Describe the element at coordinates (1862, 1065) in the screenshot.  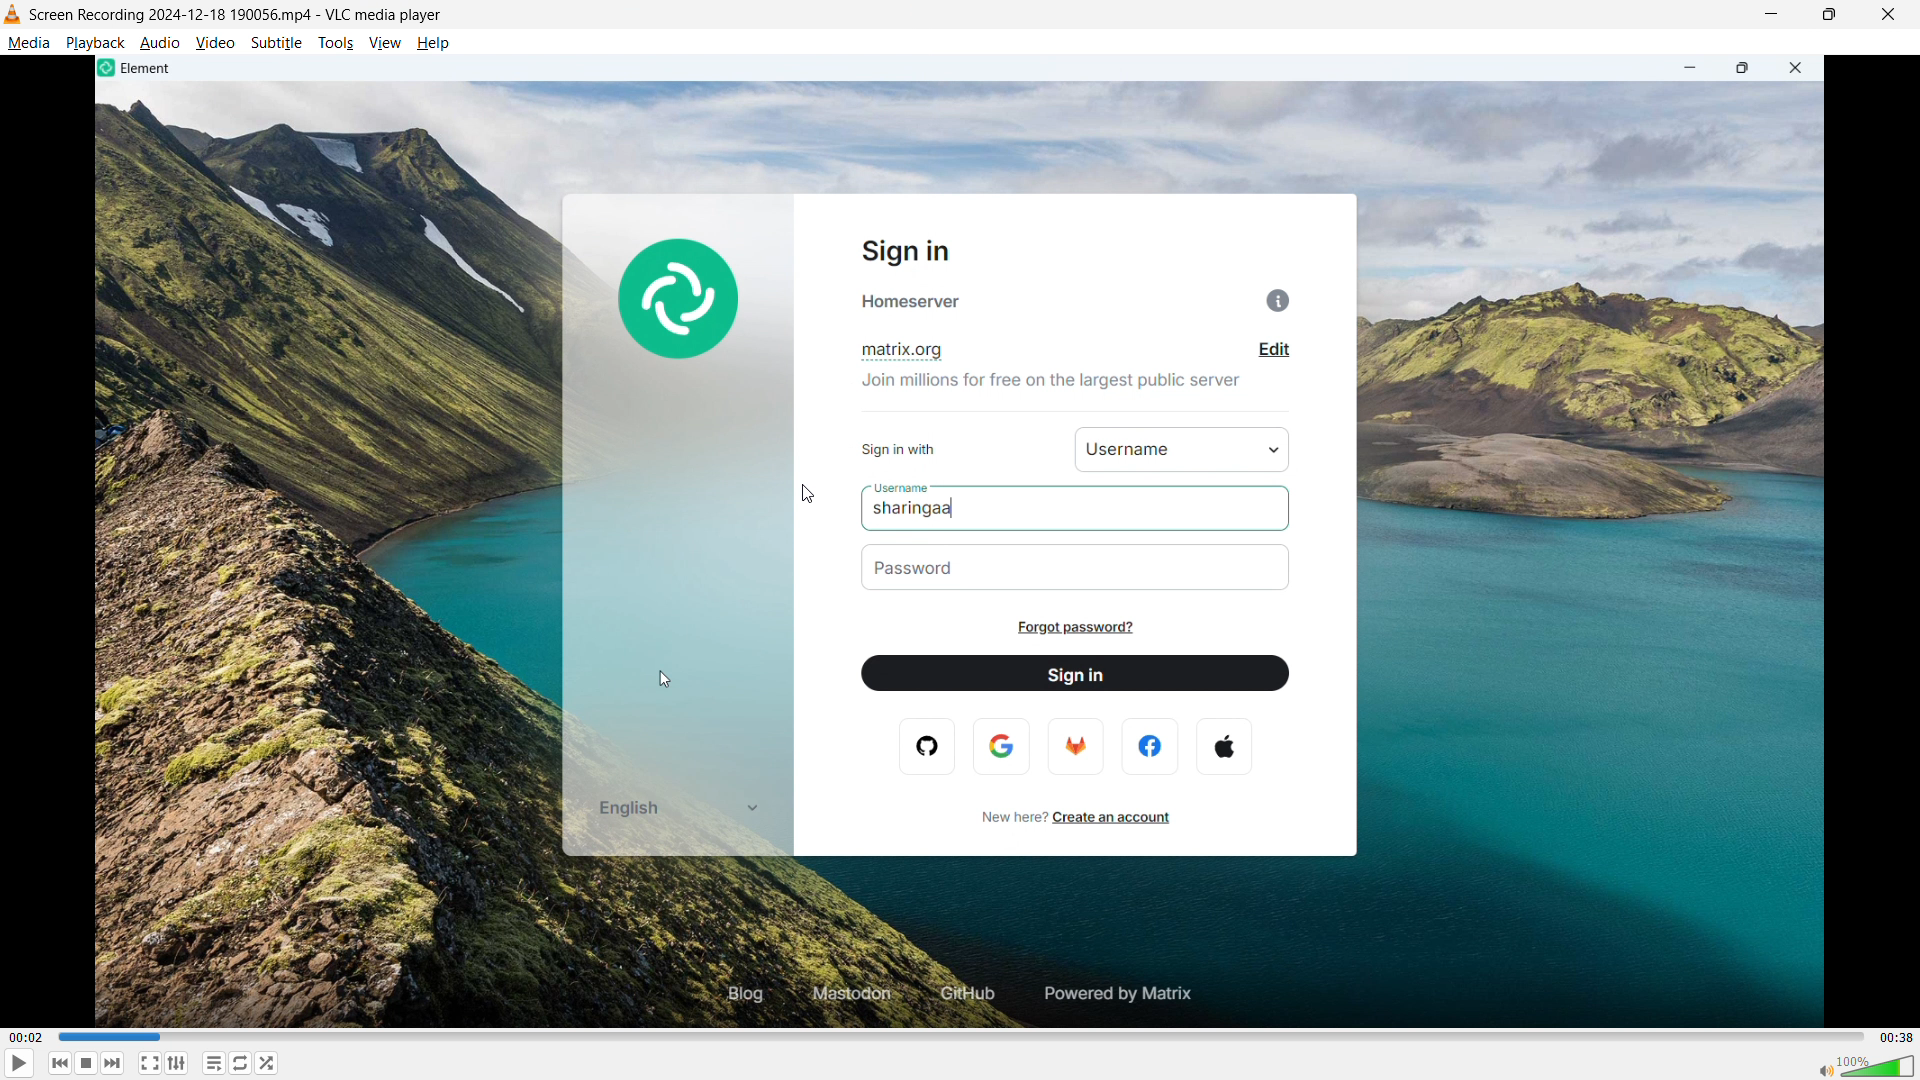
I see `volume bar` at that location.